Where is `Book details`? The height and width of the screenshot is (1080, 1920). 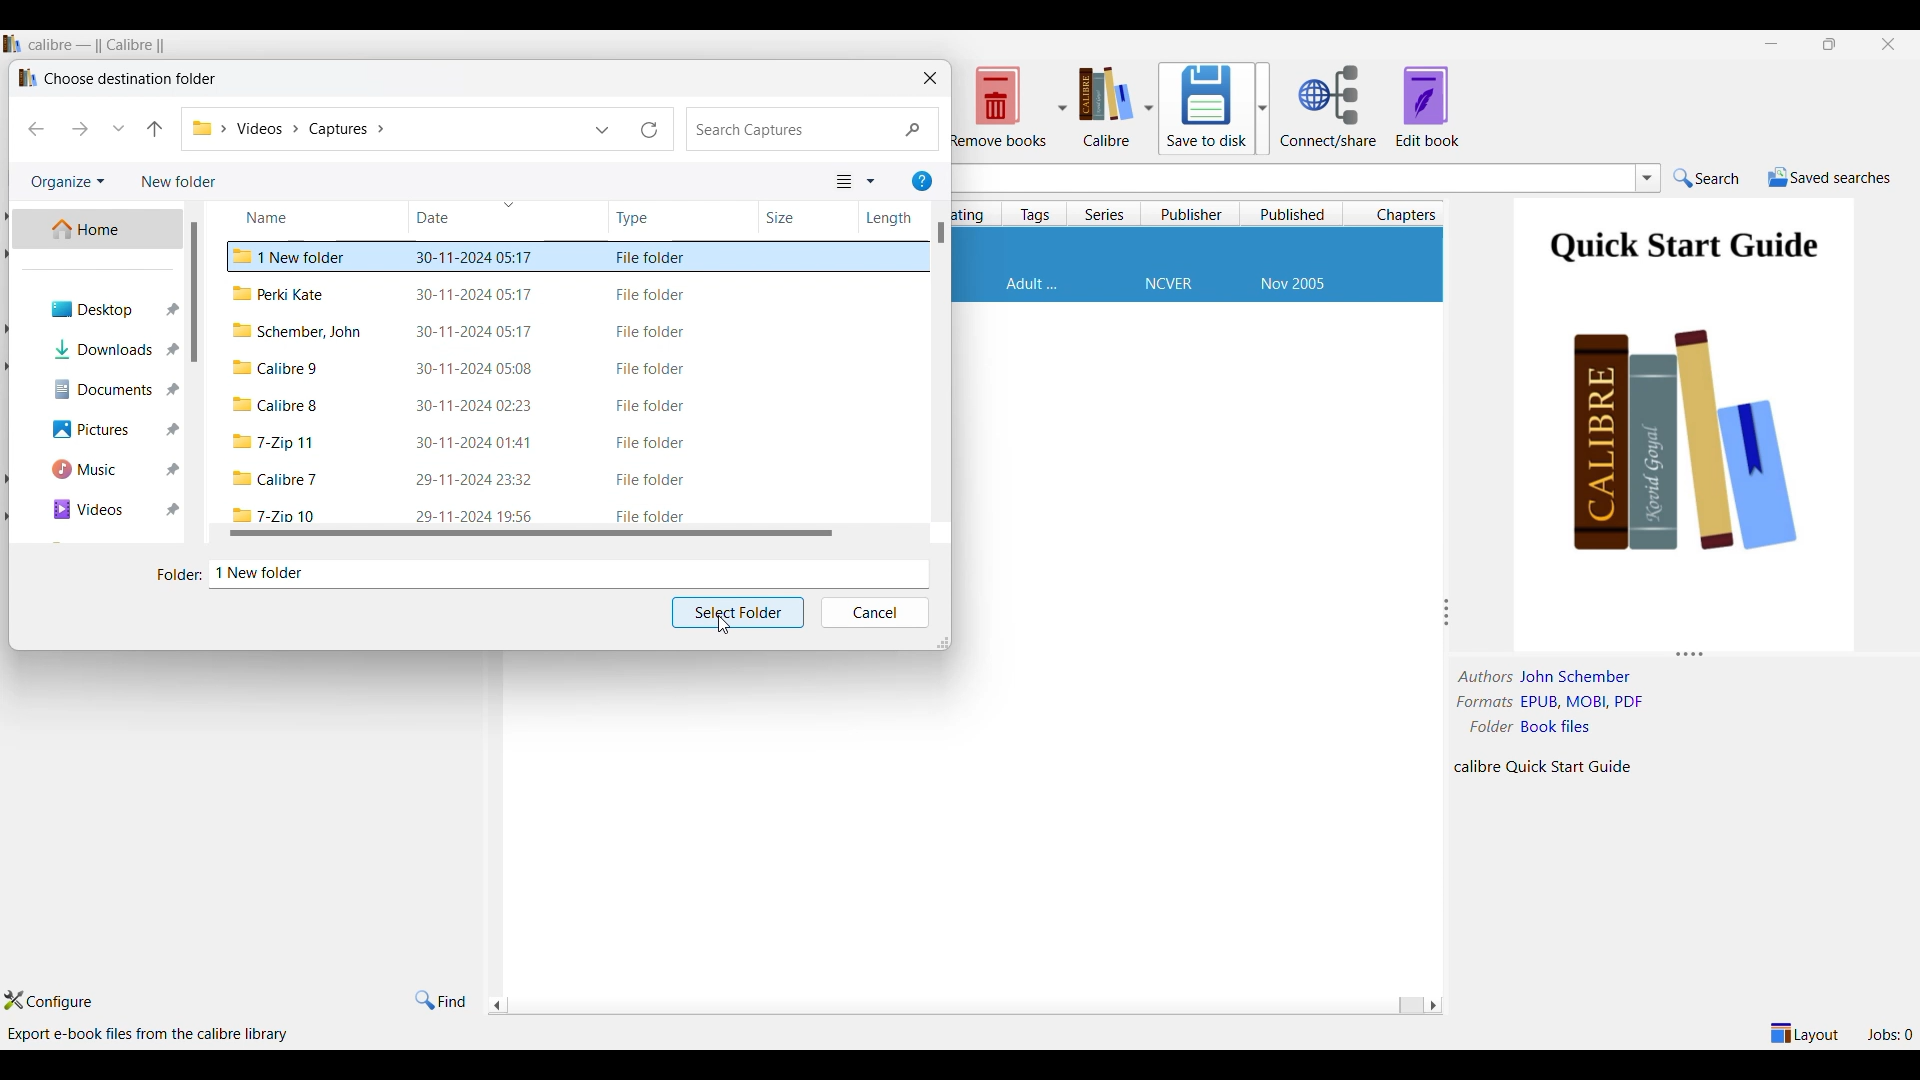 Book details is located at coordinates (1557, 722).